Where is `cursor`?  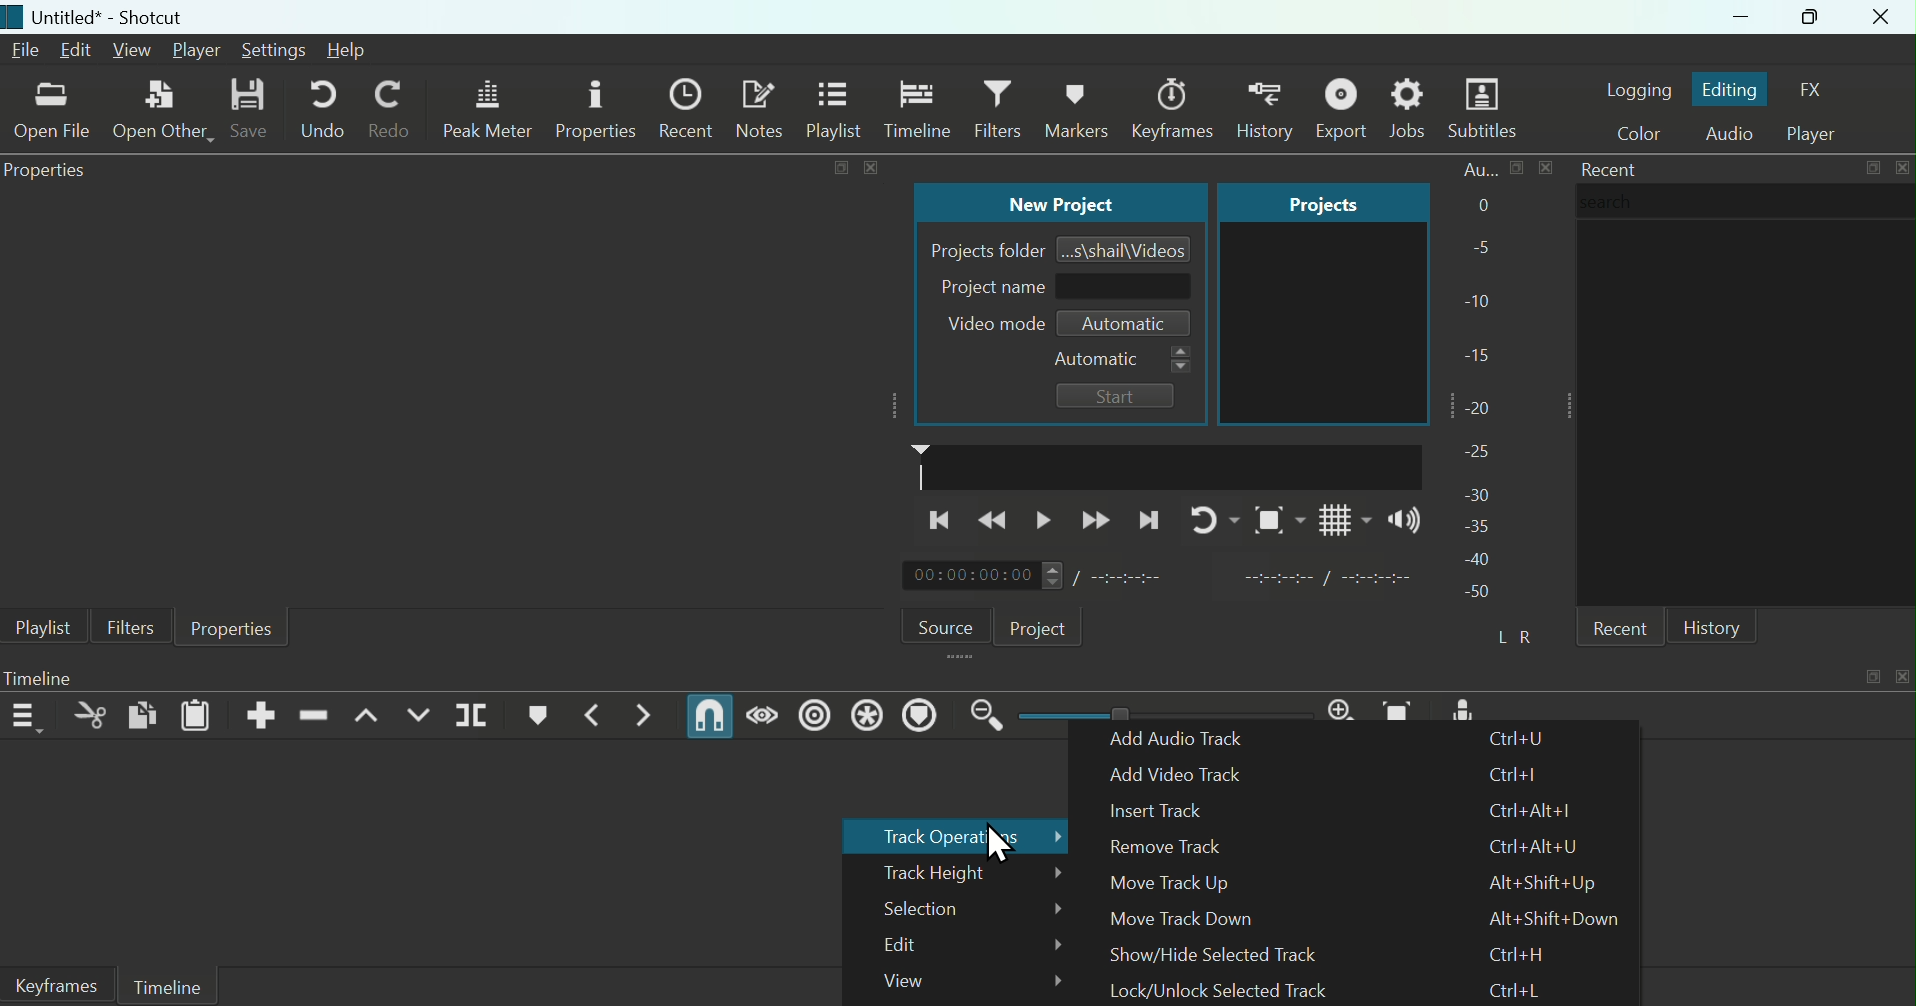 cursor is located at coordinates (999, 842).